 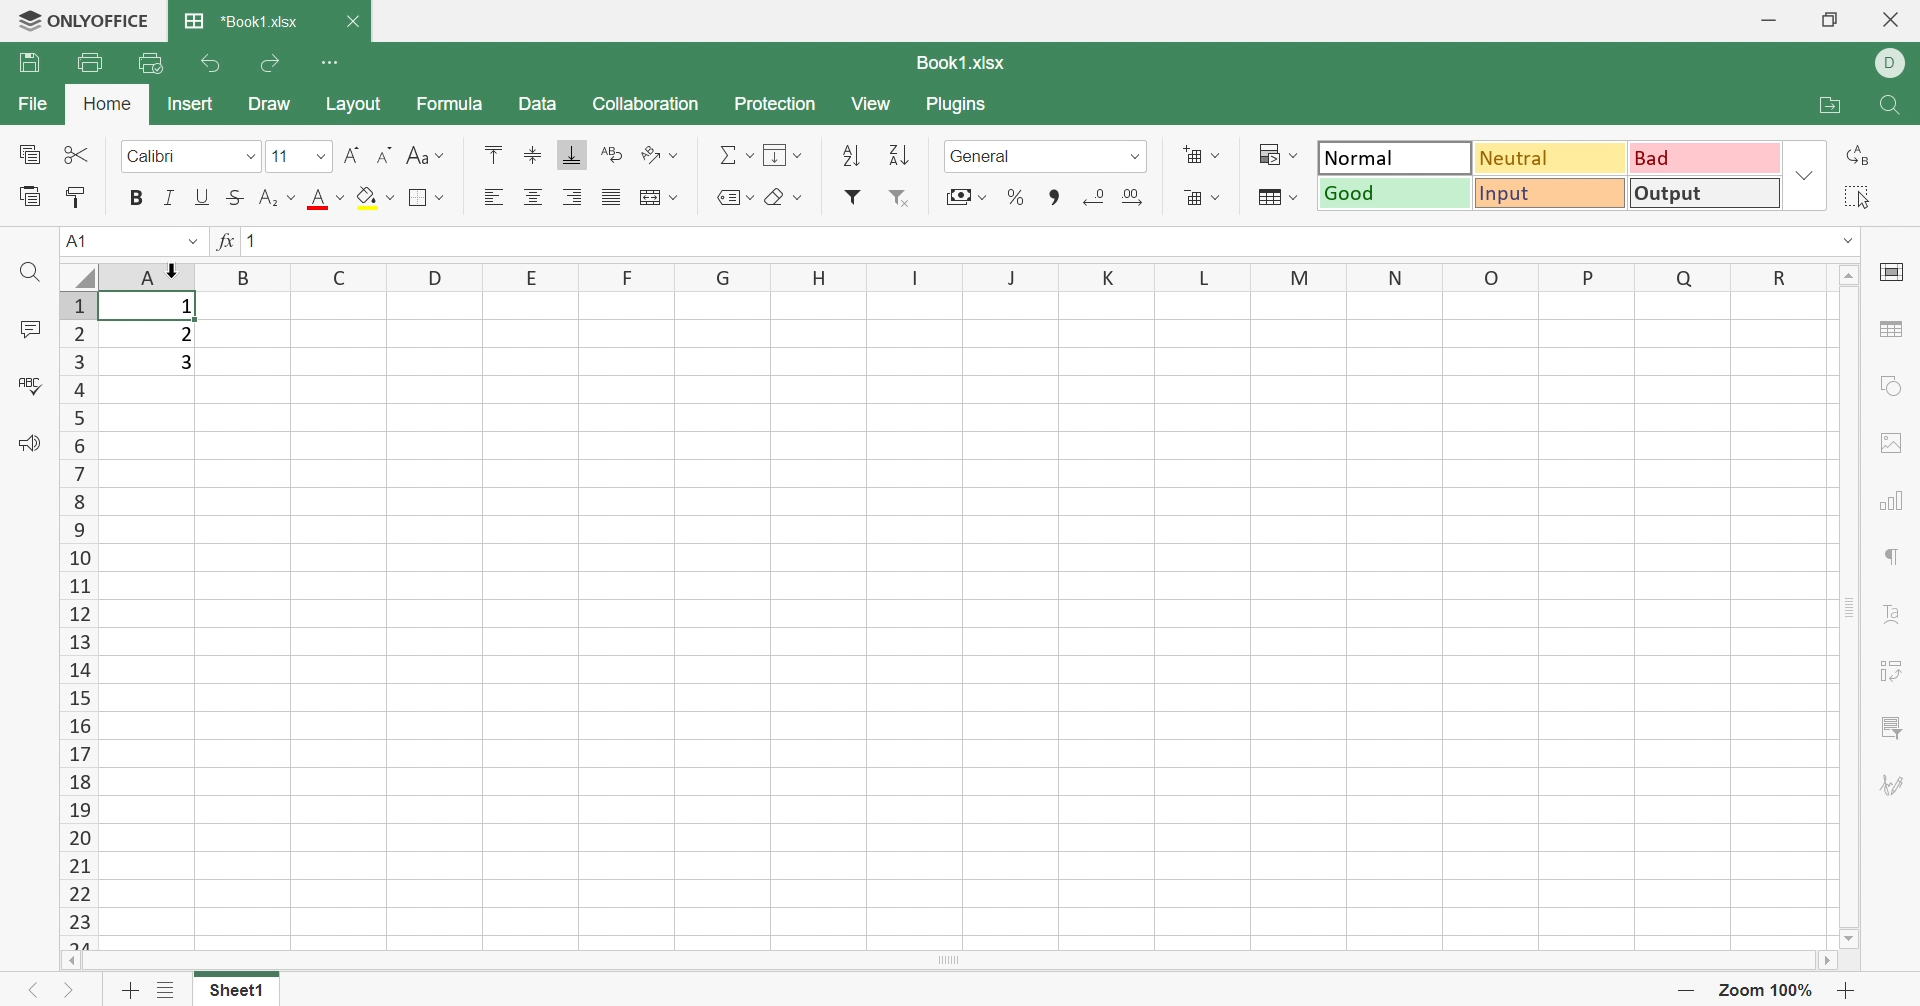 What do you see at coordinates (961, 105) in the screenshot?
I see `Plugins` at bounding box center [961, 105].